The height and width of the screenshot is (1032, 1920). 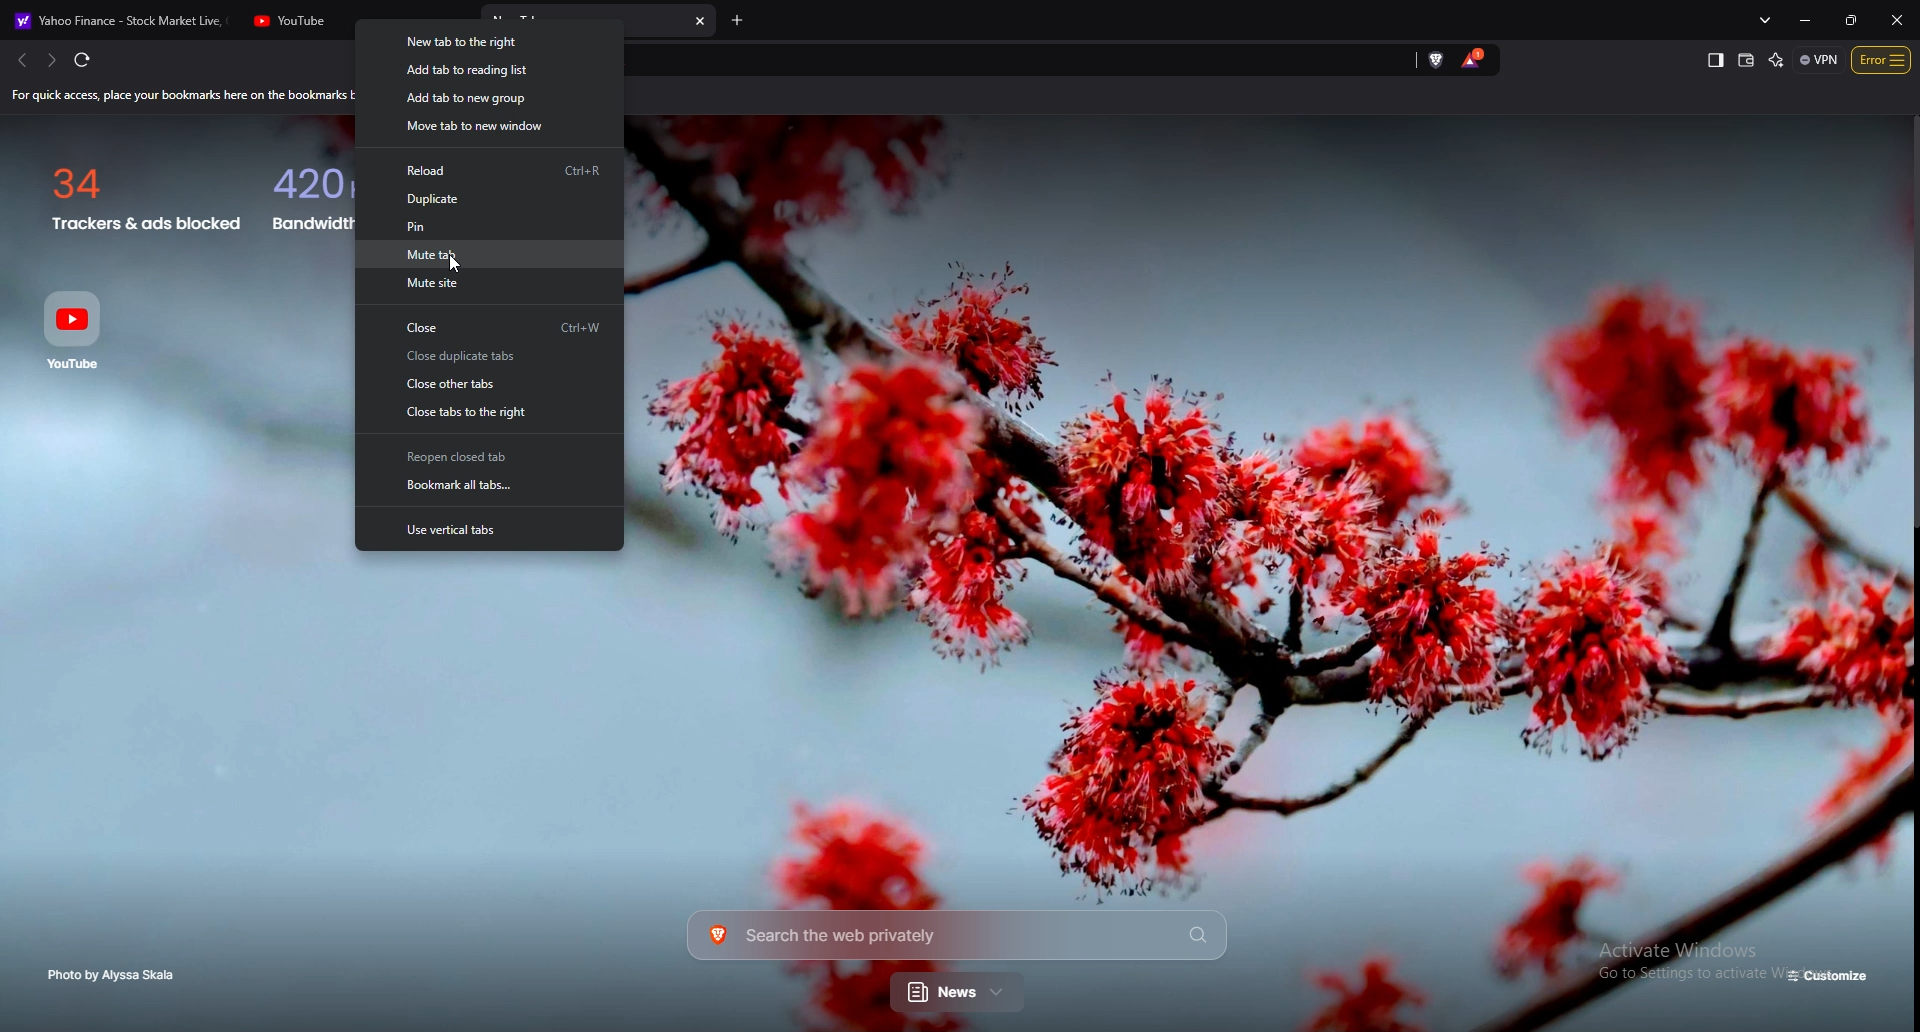 What do you see at coordinates (956, 934) in the screenshot?
I see ` Search the web privately` at bounding box center [956, 934].